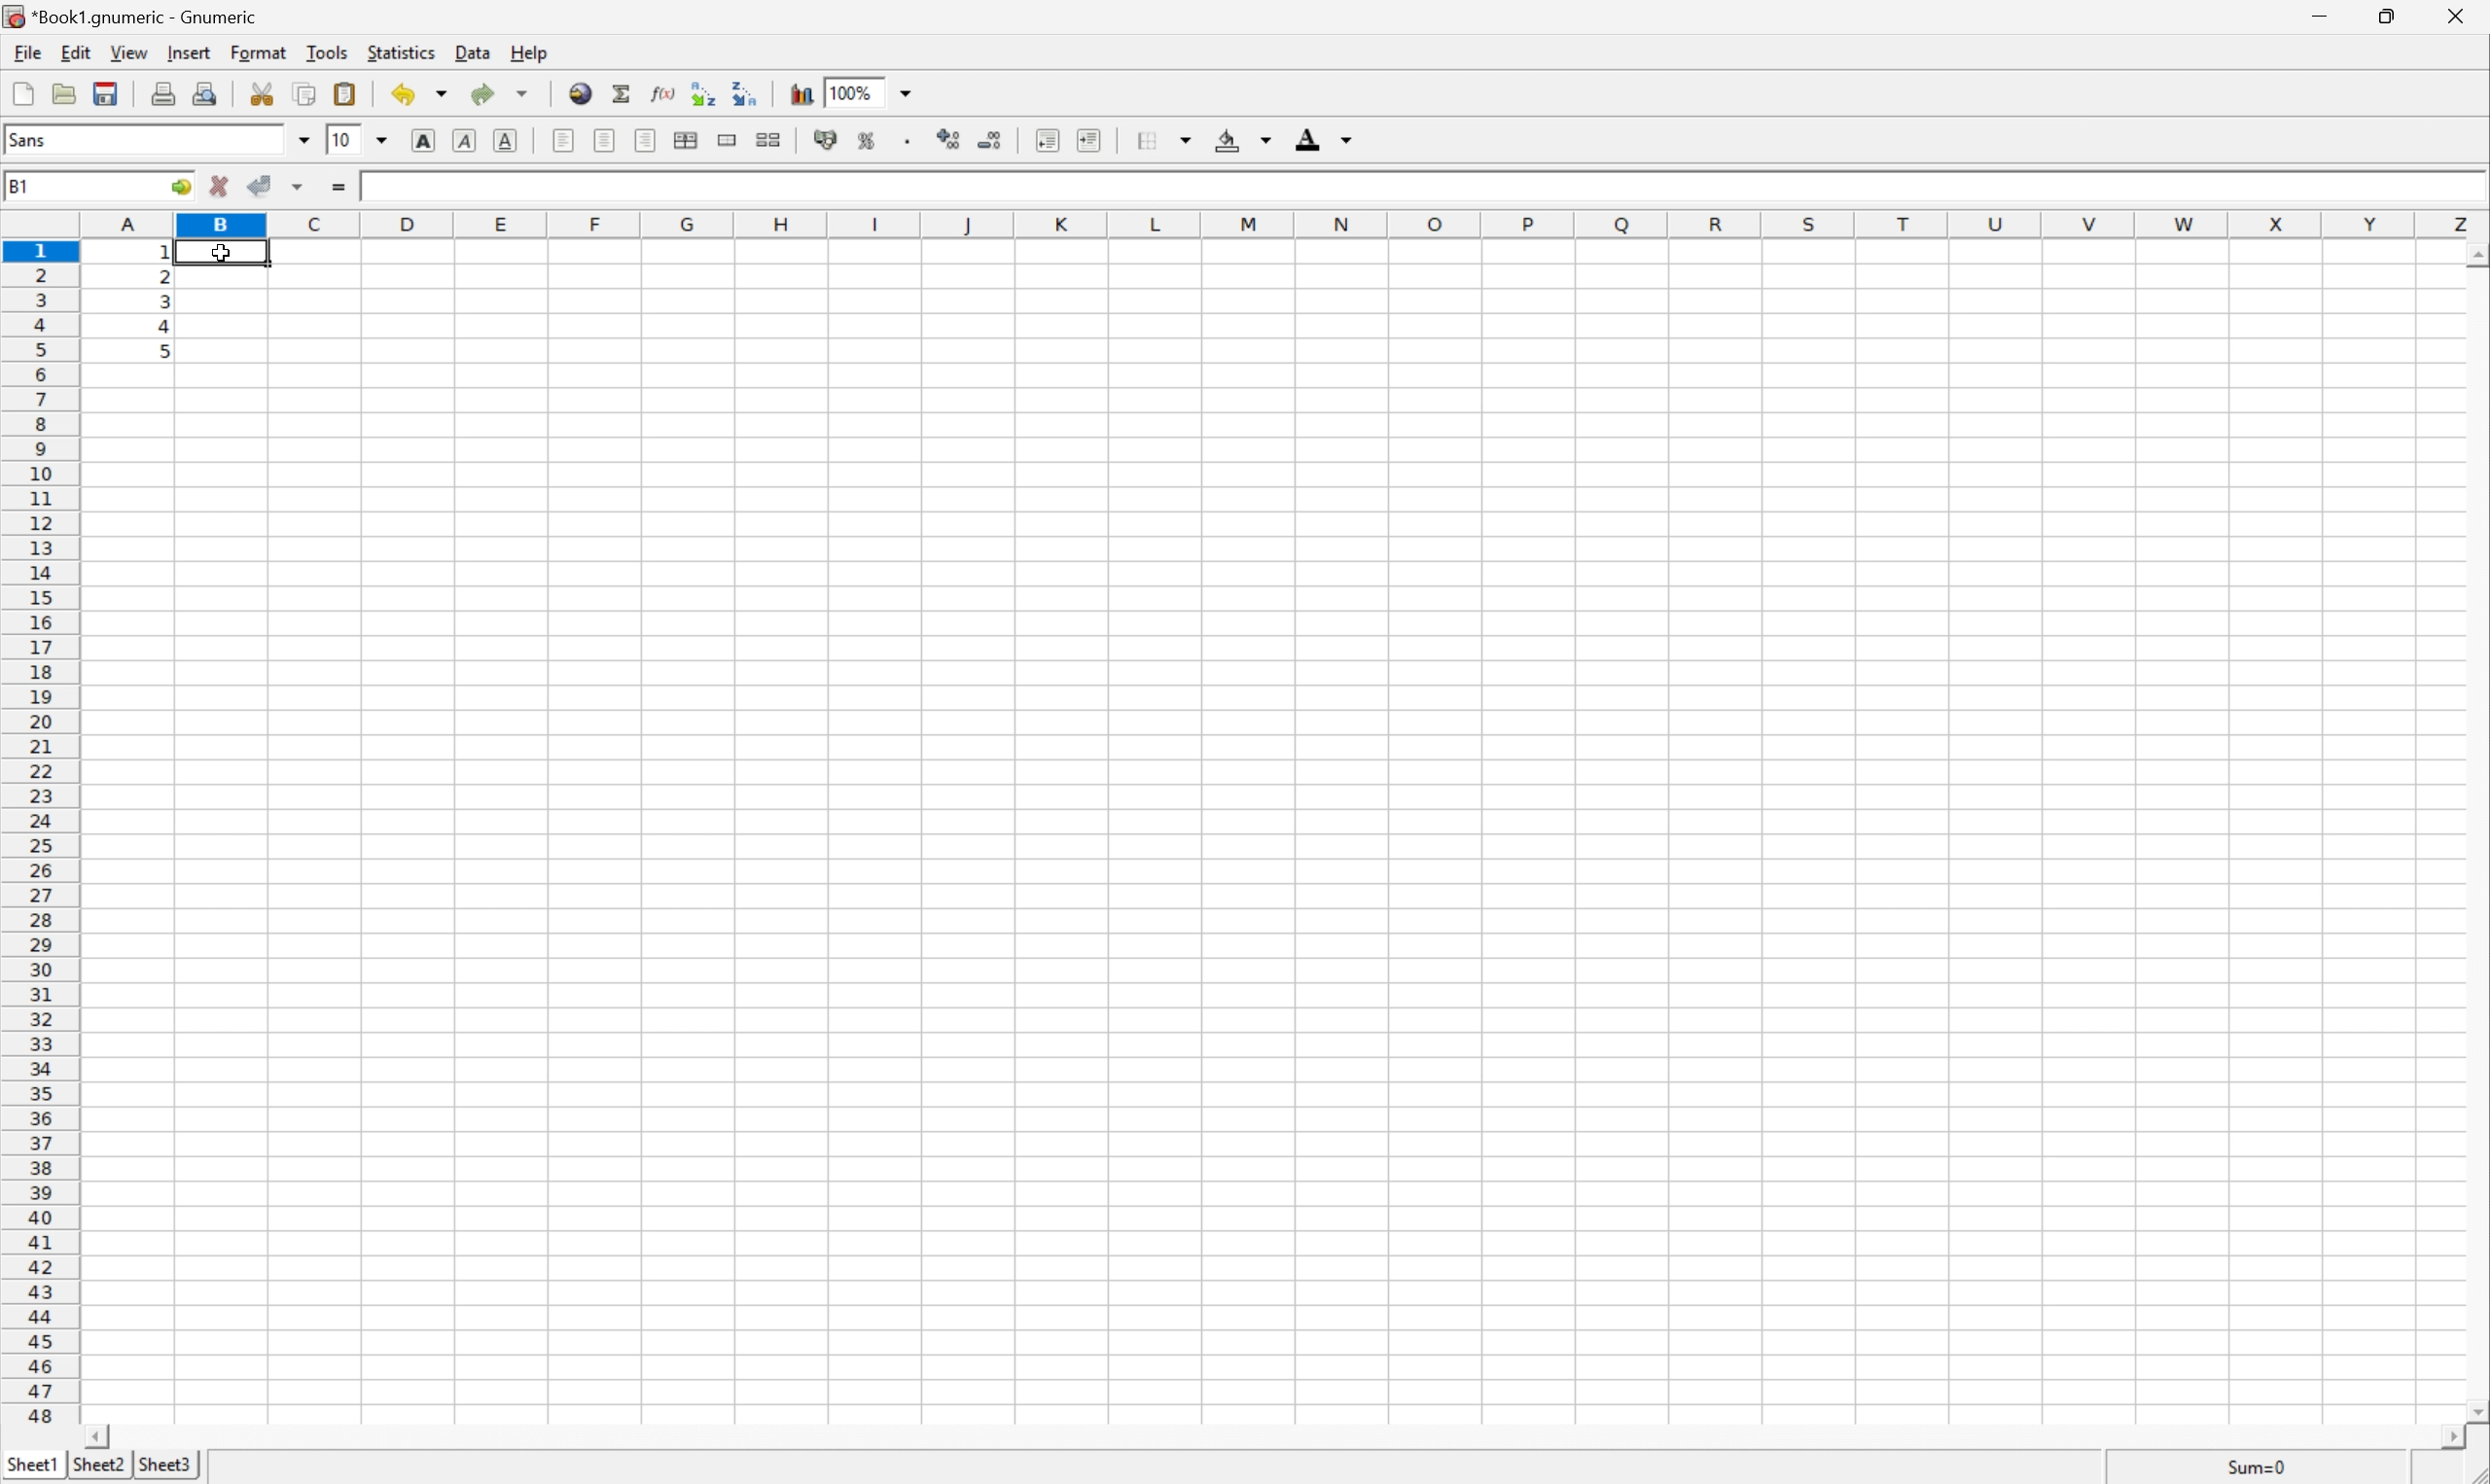 Image resolution: width=2490 pixels, height=1484 pixels. Describe the element at coordinates (221, 255) in the screenshot. I see `Cursor` at that location.